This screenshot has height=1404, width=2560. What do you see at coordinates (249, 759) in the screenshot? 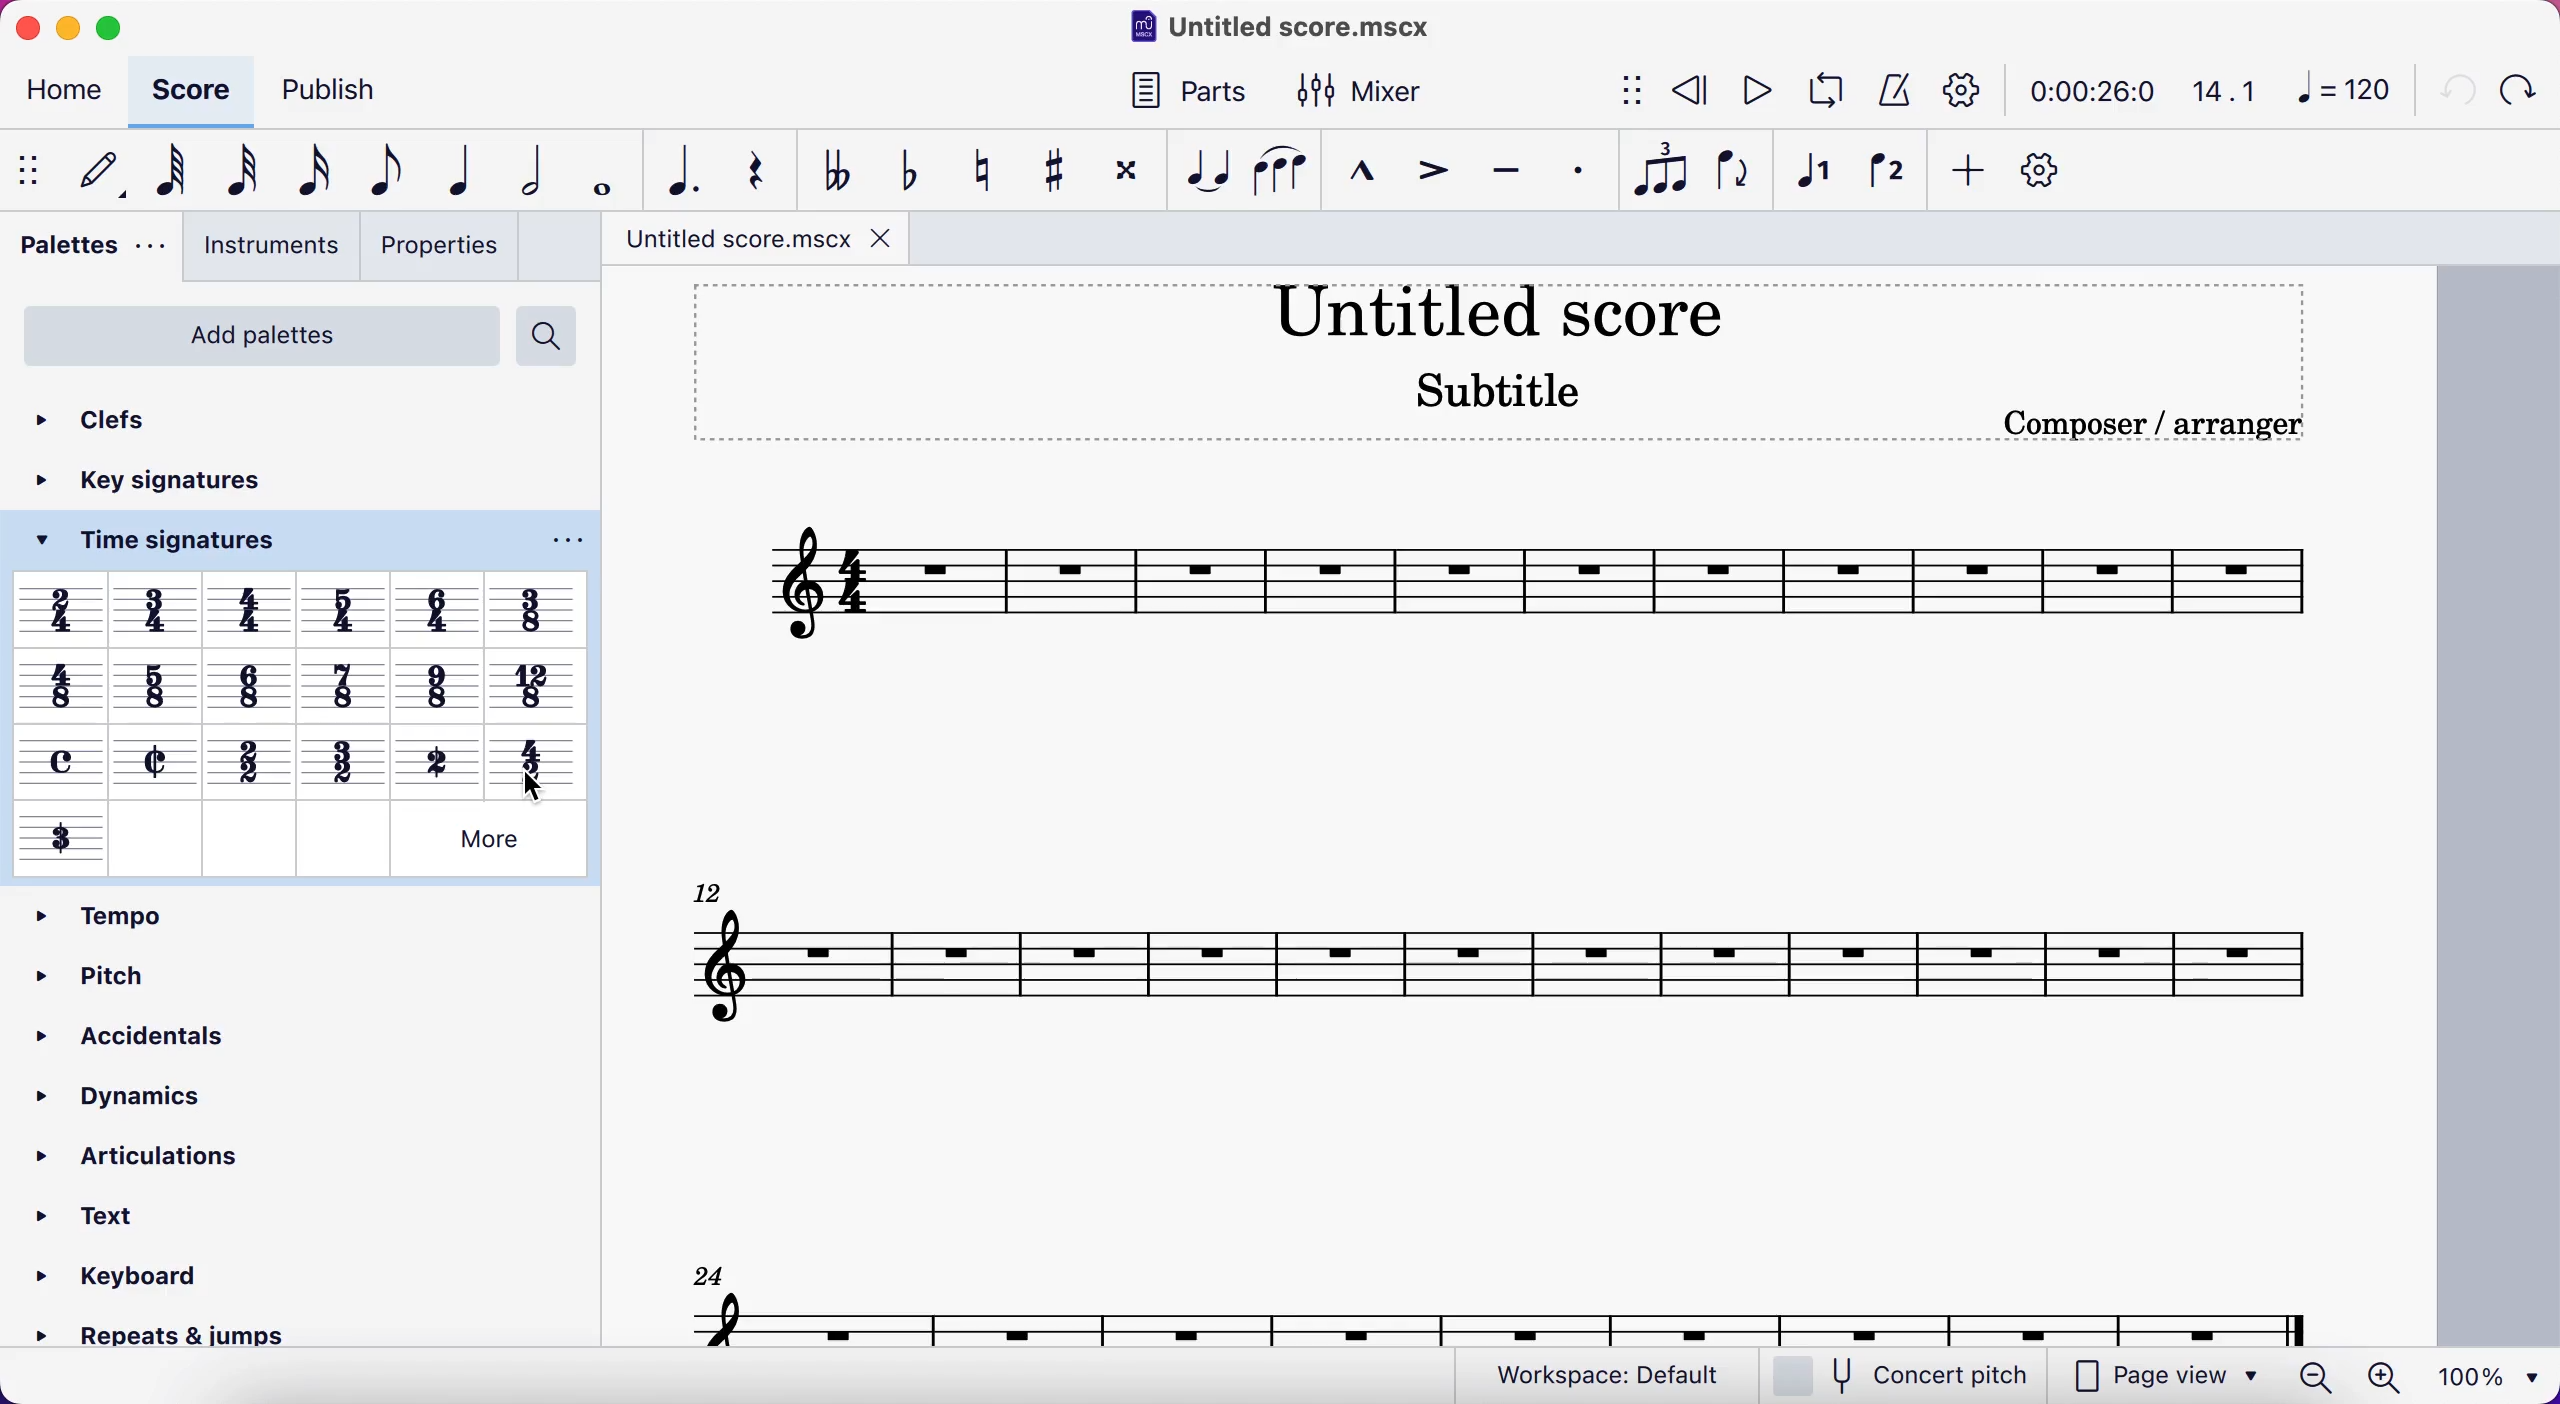
I see `` at bounding box center [249, 759].